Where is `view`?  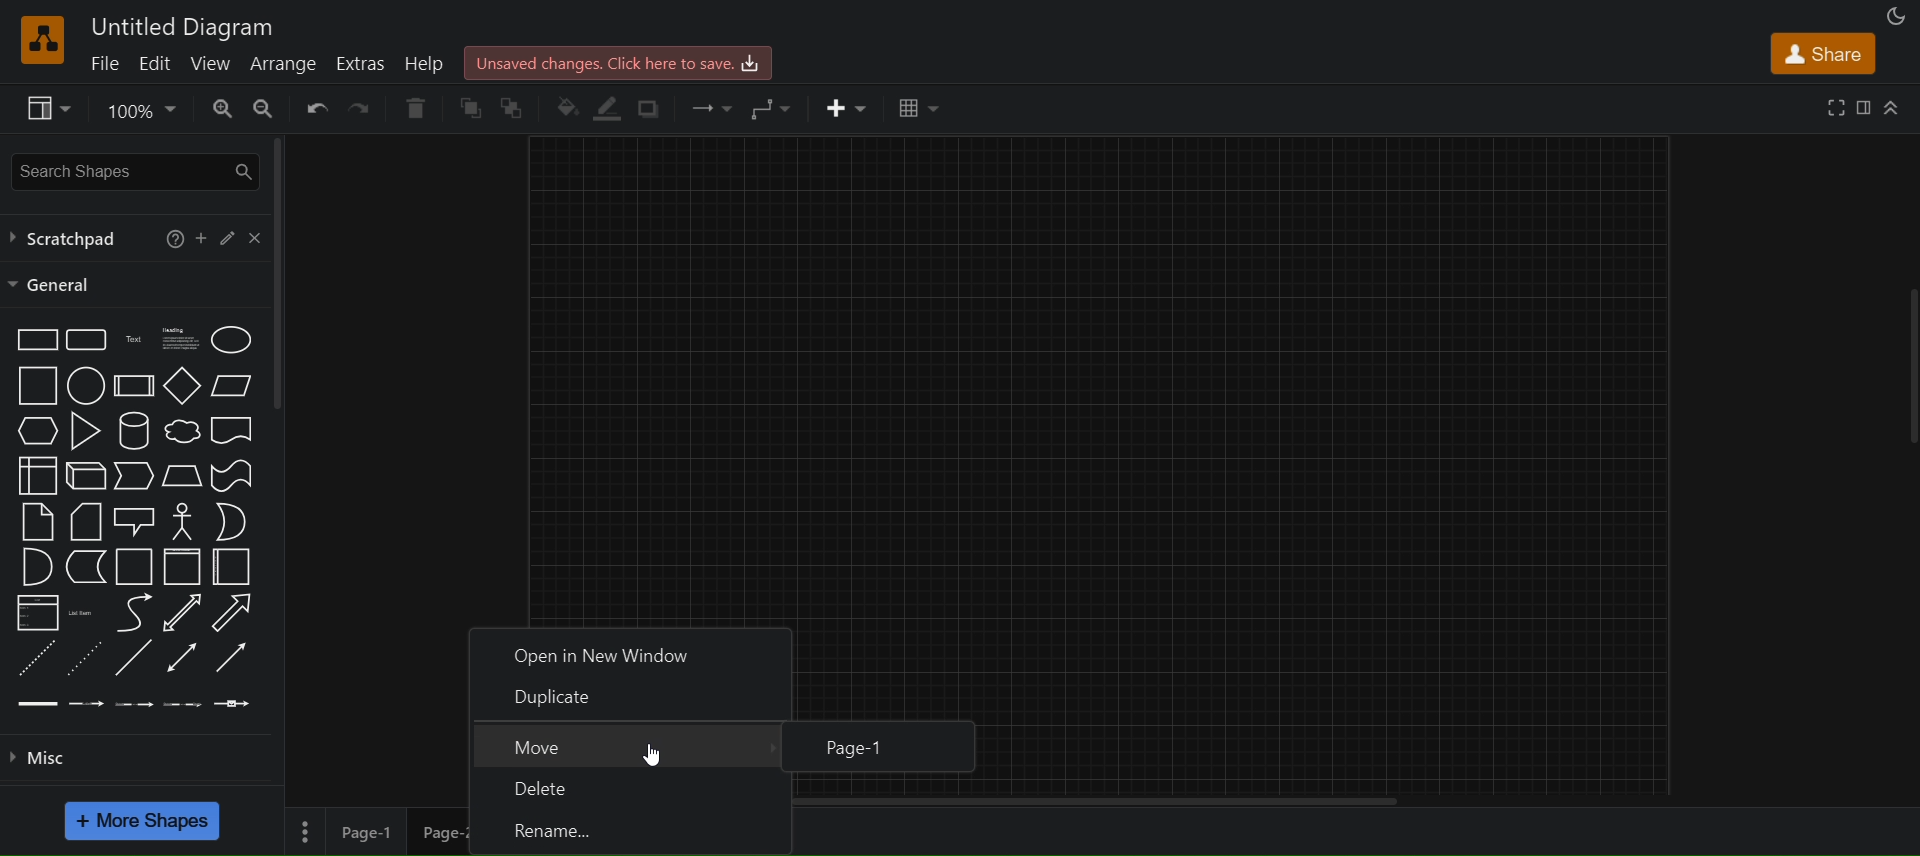
view is located at coordinates (212, 63).